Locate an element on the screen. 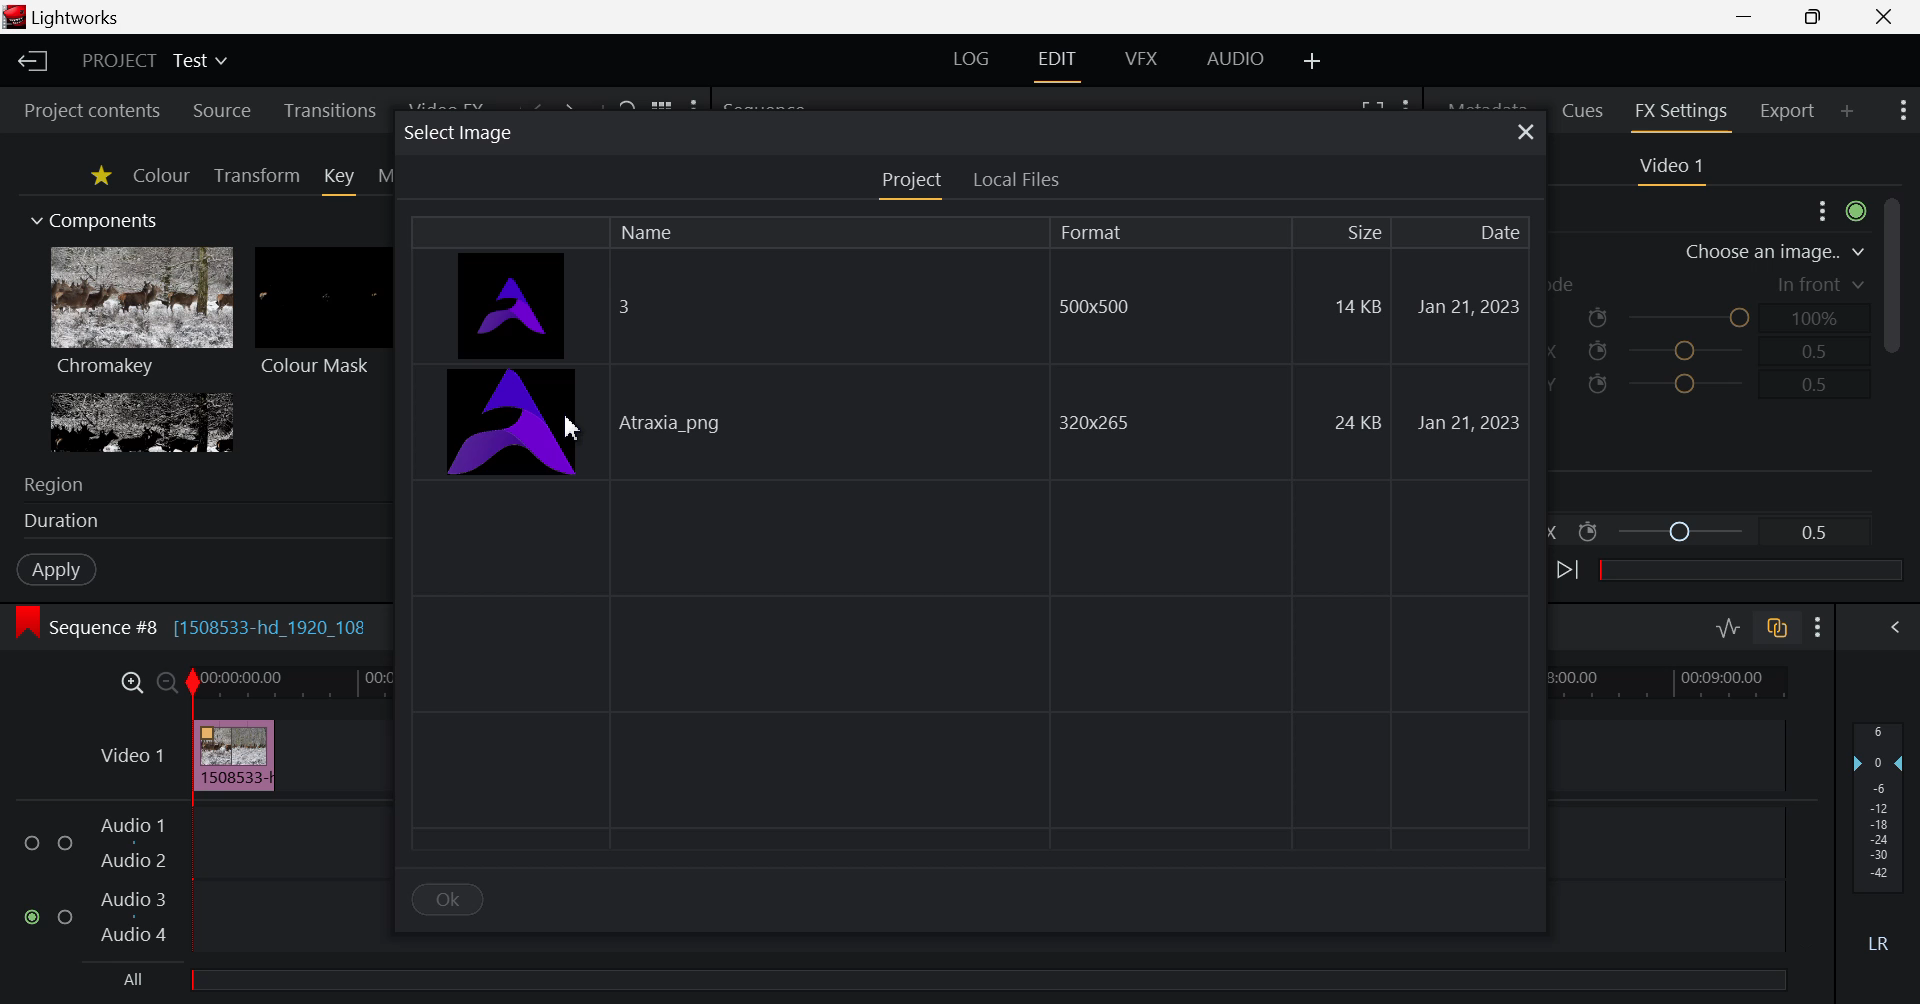  Format is located at coordinates (1089, 233).